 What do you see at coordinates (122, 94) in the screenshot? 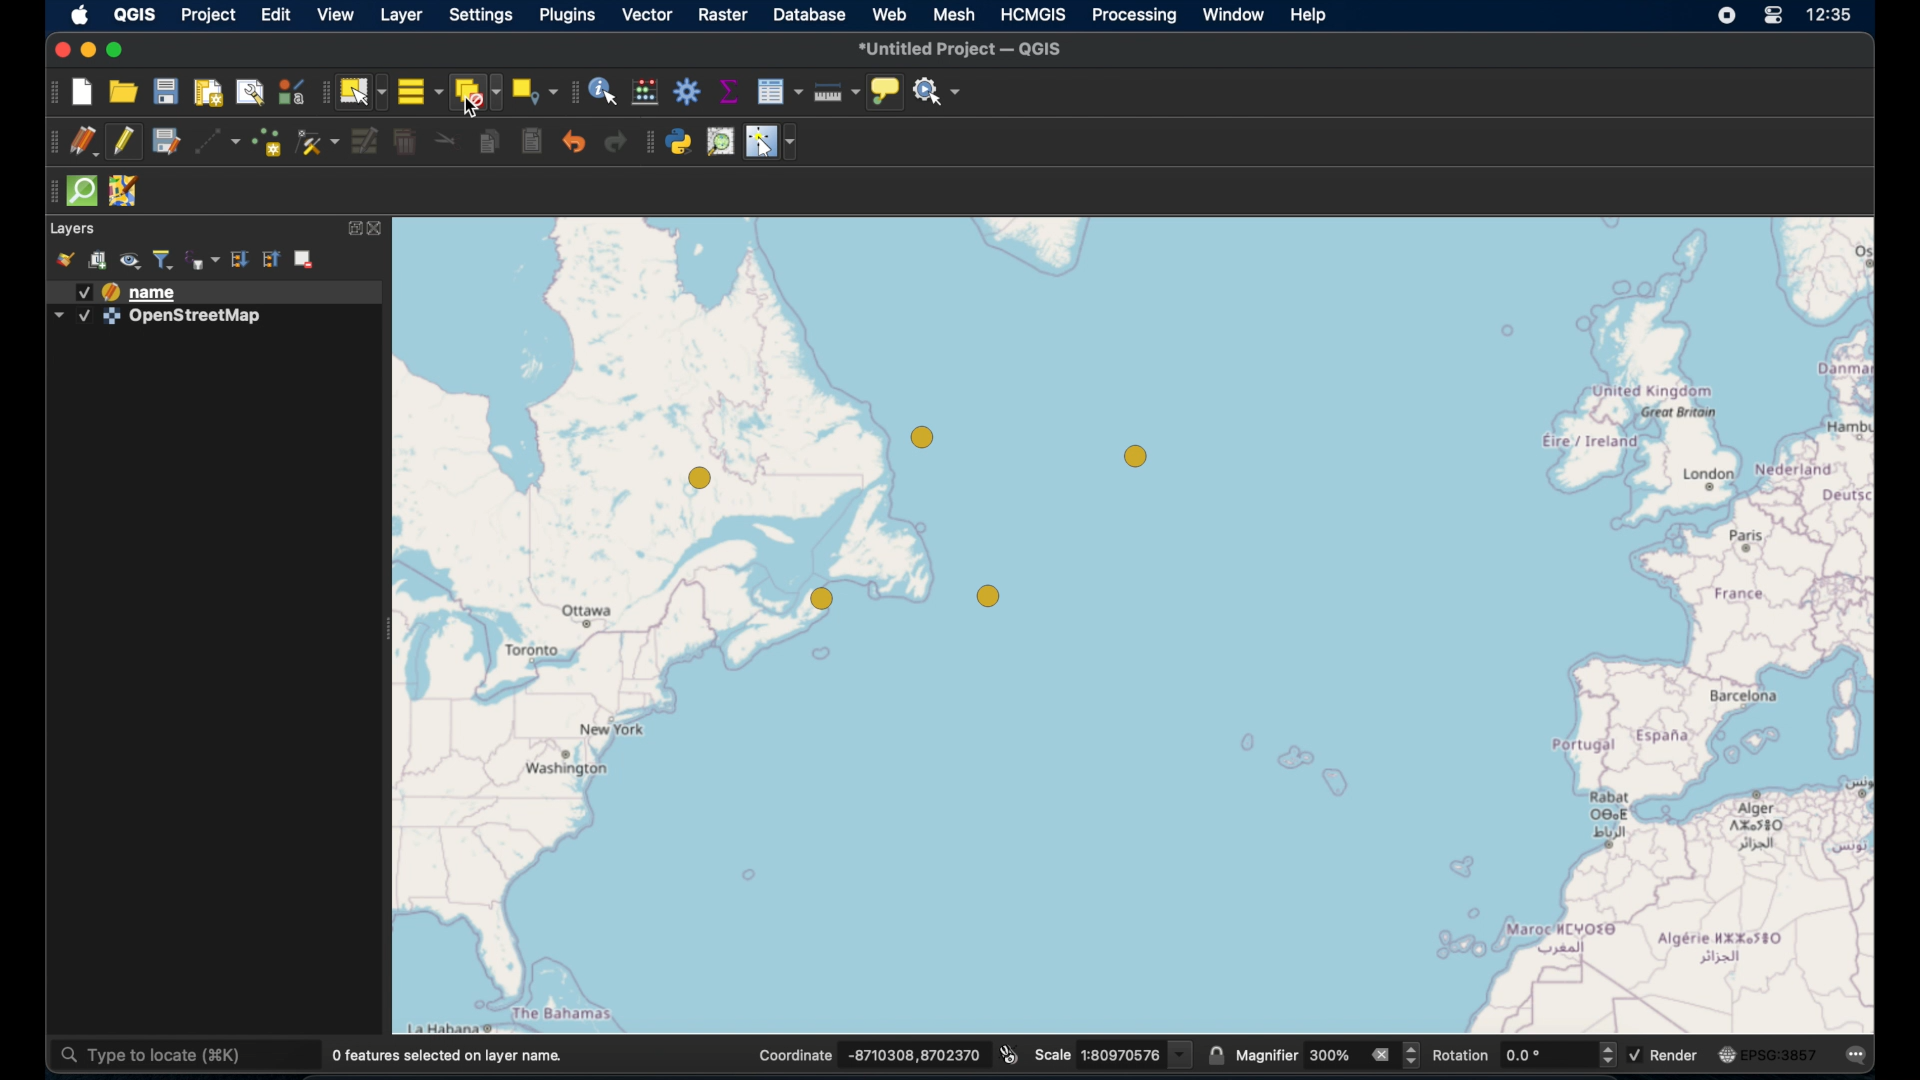
I see `open project` at bounding box center [122, 94].